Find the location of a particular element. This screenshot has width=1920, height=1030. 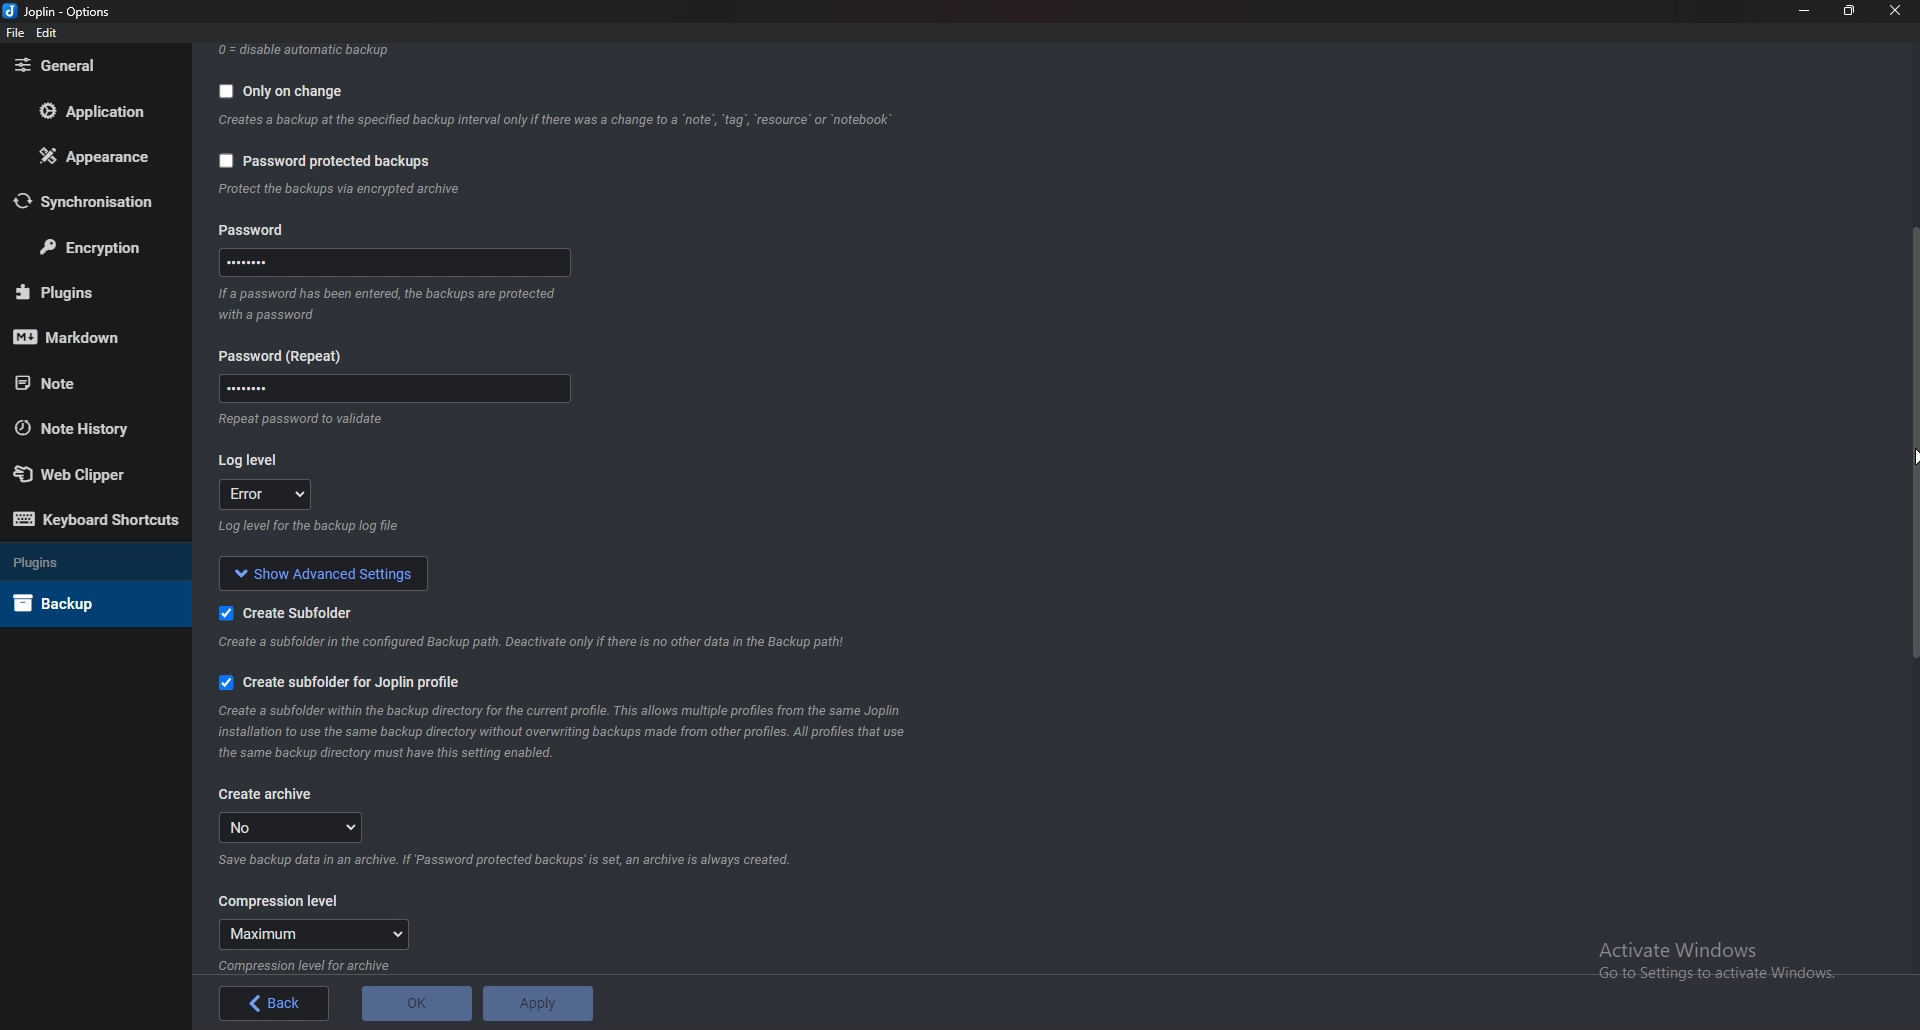

General is located at coordinates (93, 66).